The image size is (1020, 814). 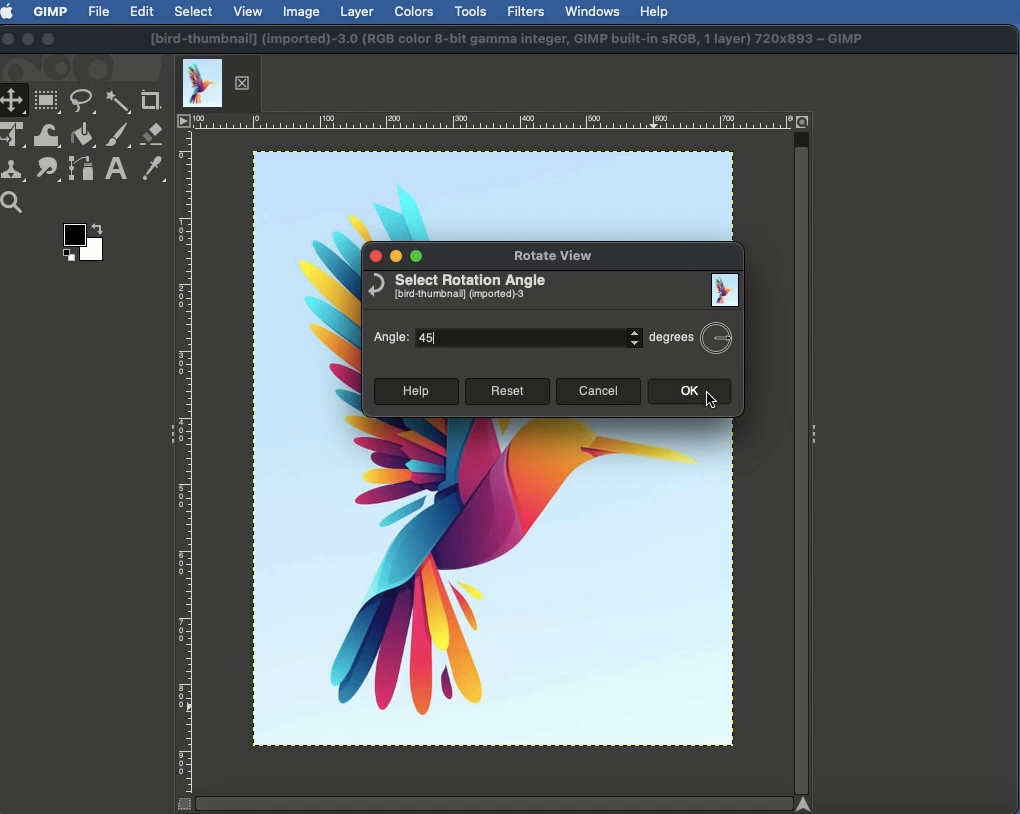 What do you see at coordinates (181, 805) in the screenshot?
I see `Quick view mask on/off` at bounding box center [181, 805].